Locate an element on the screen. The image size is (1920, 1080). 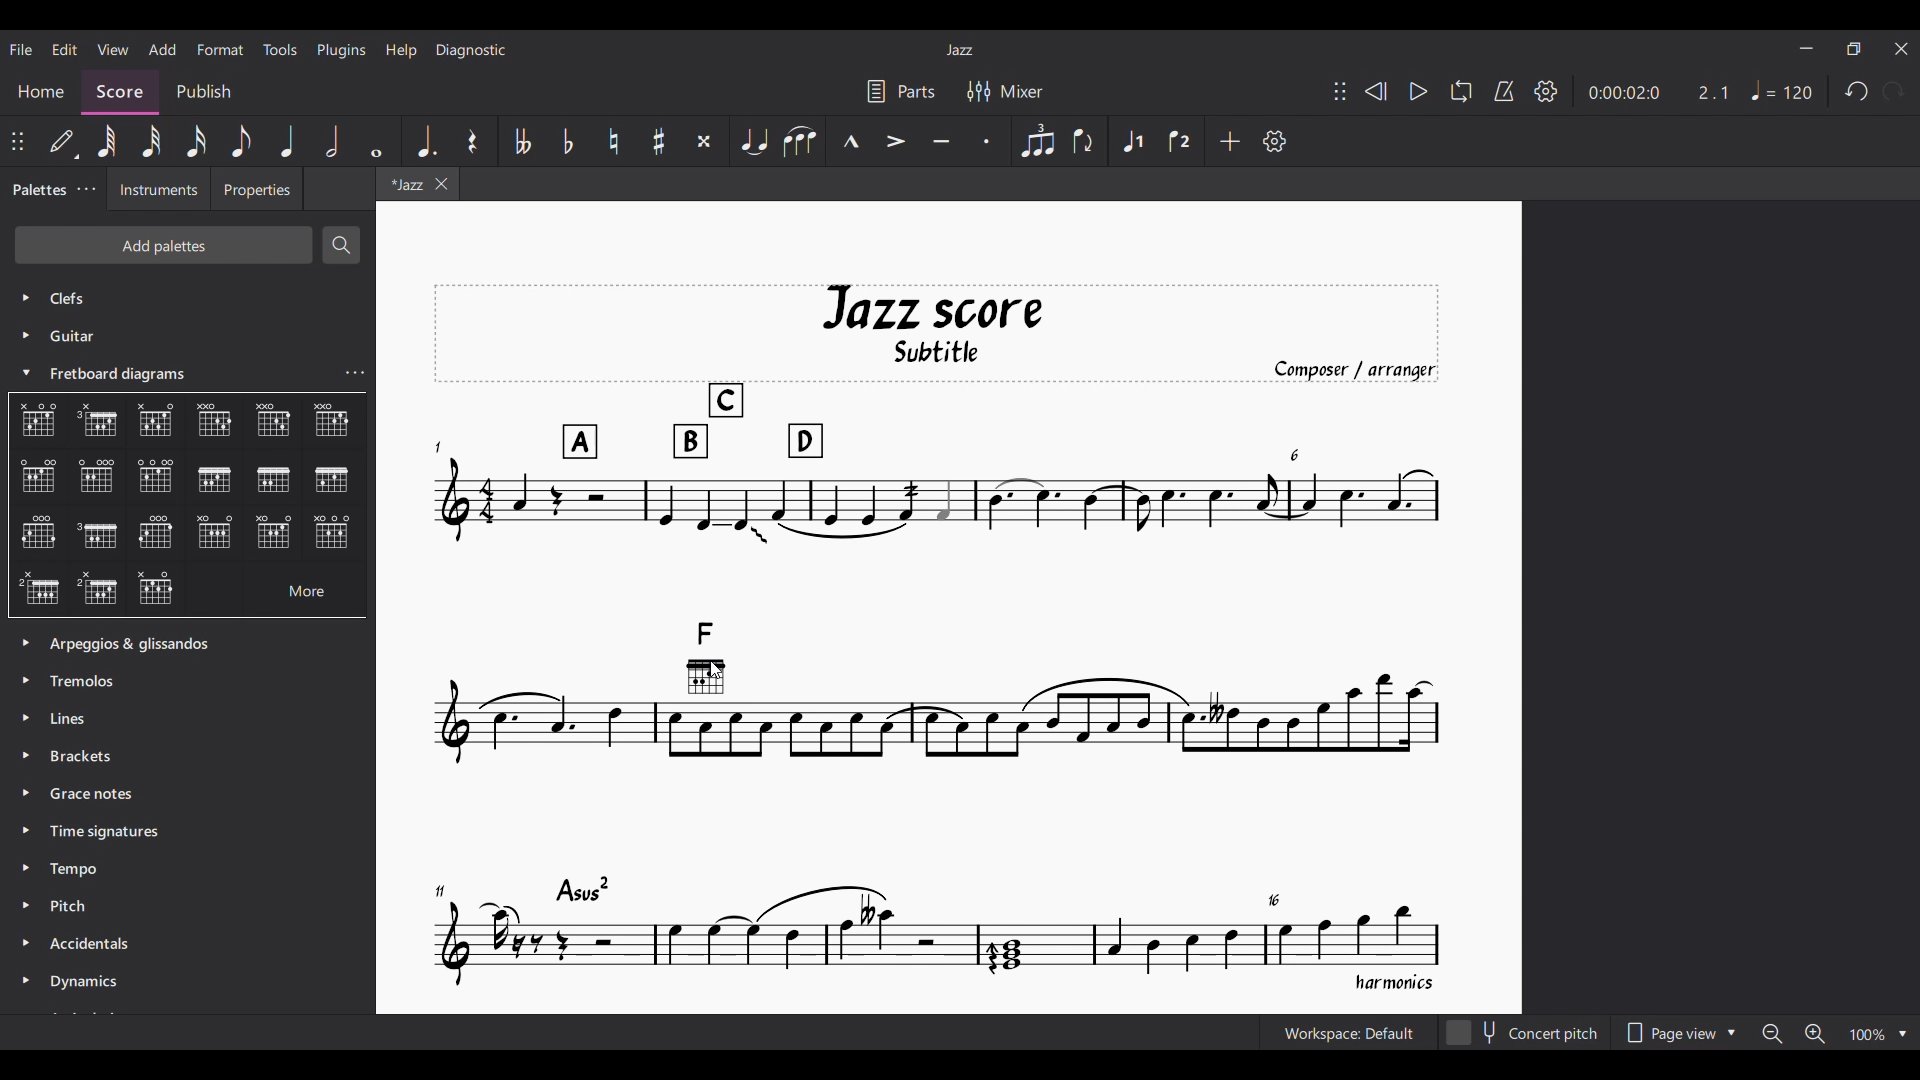
Change position is located at coordinates (1340, 91).